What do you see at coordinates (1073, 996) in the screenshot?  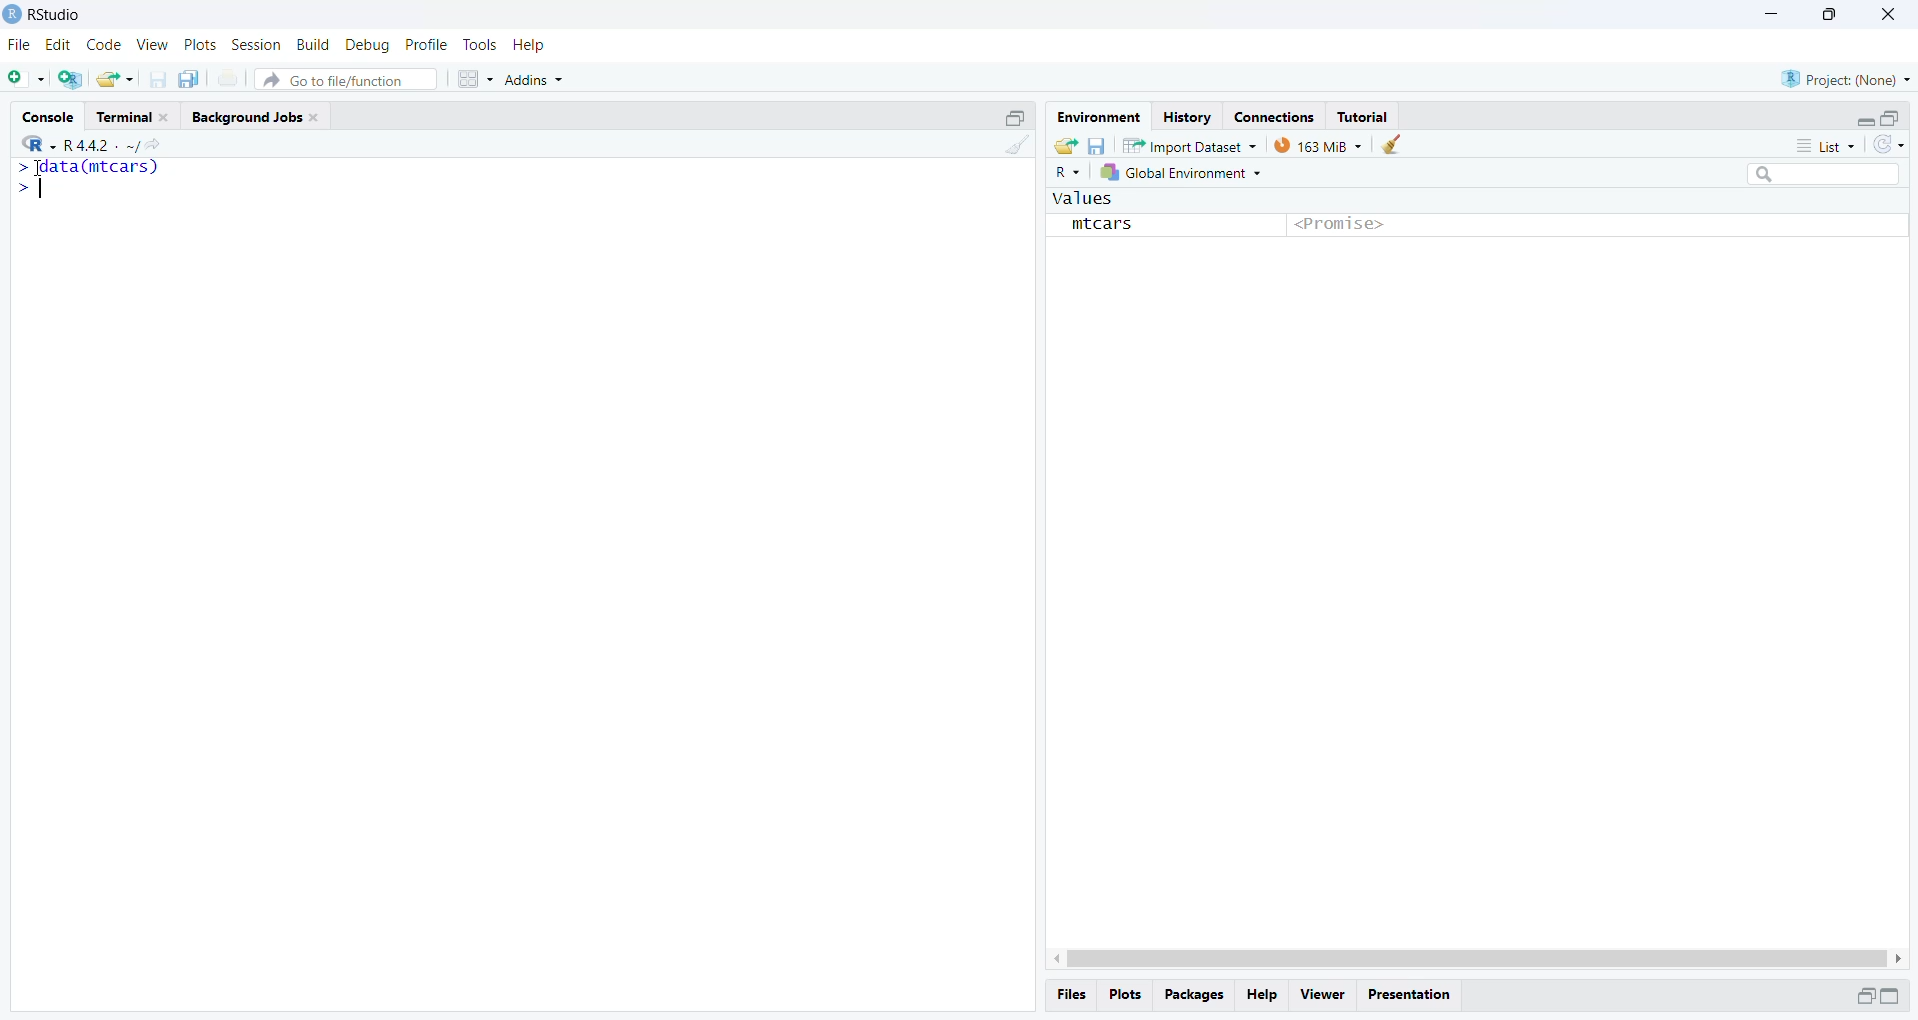 I see `files` at bounding box center [1073, 996].